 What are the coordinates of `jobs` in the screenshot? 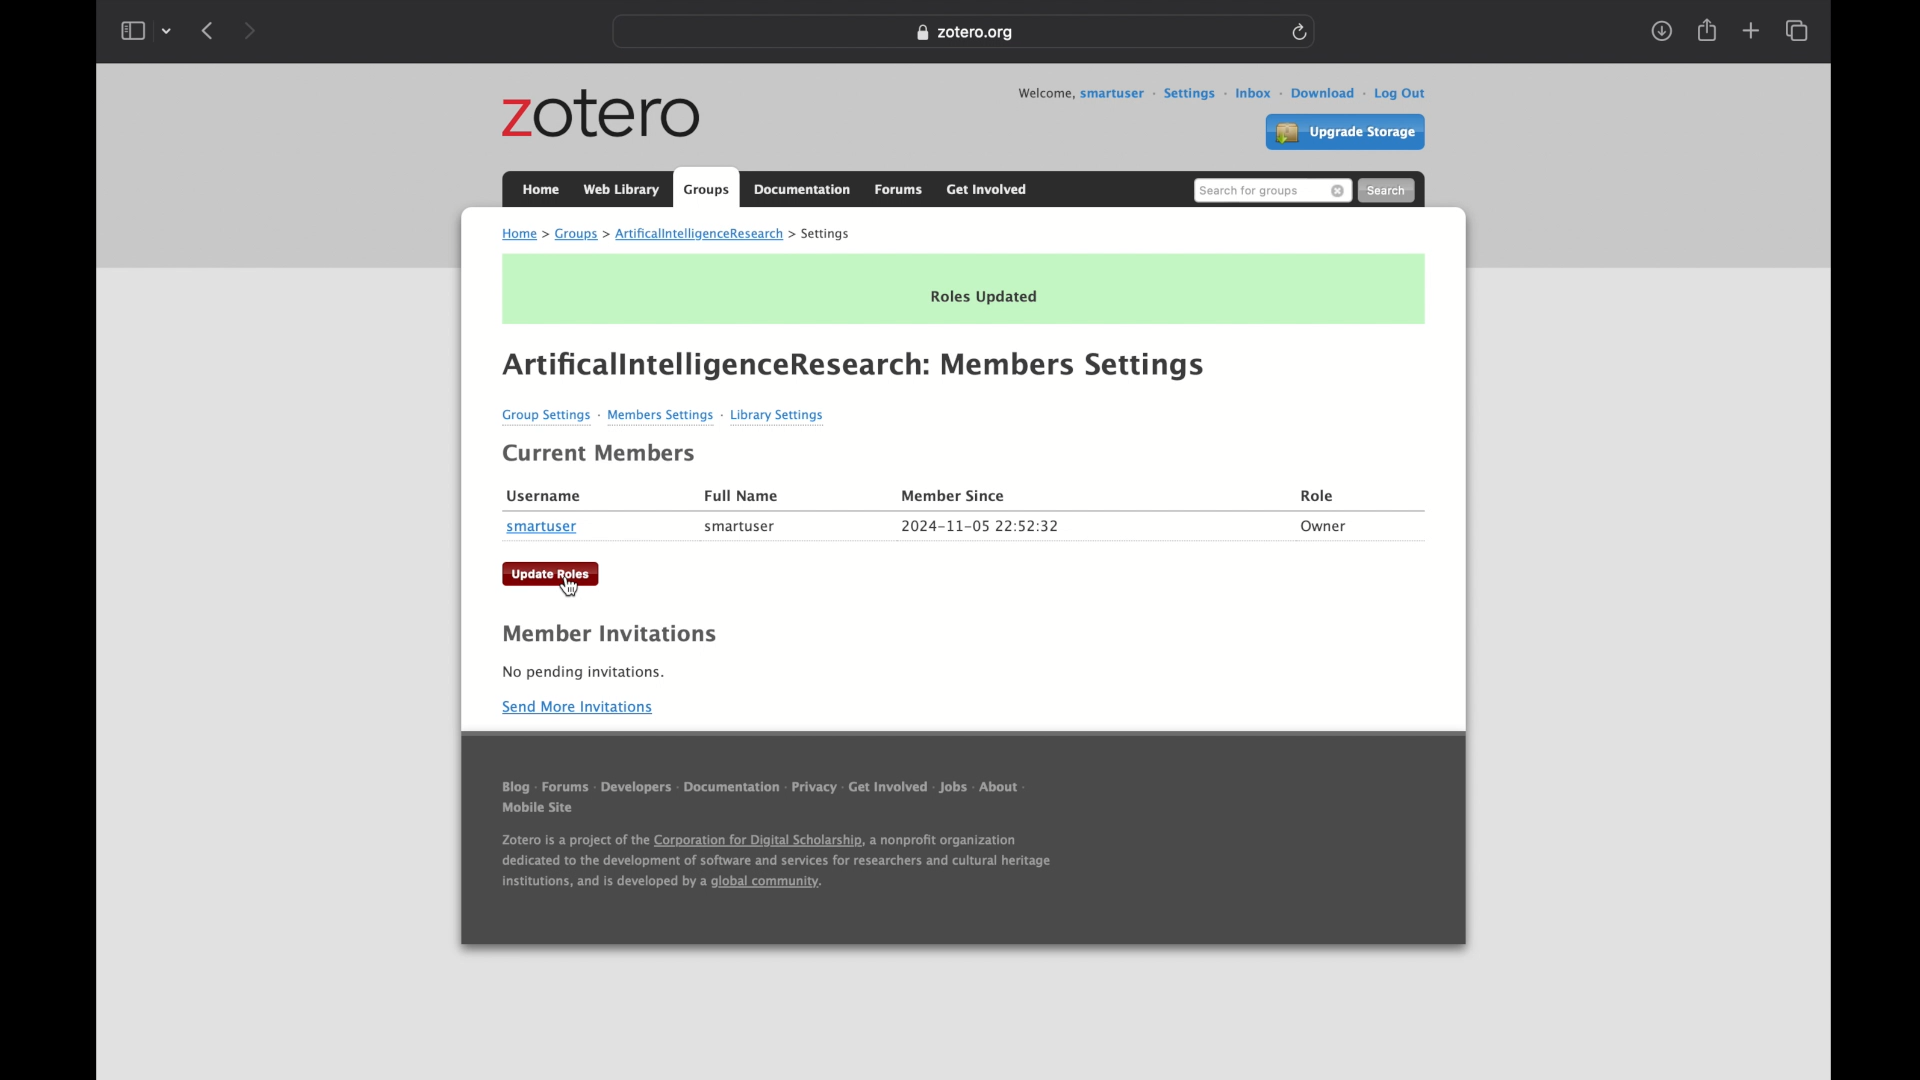 It's located at (954, 791).